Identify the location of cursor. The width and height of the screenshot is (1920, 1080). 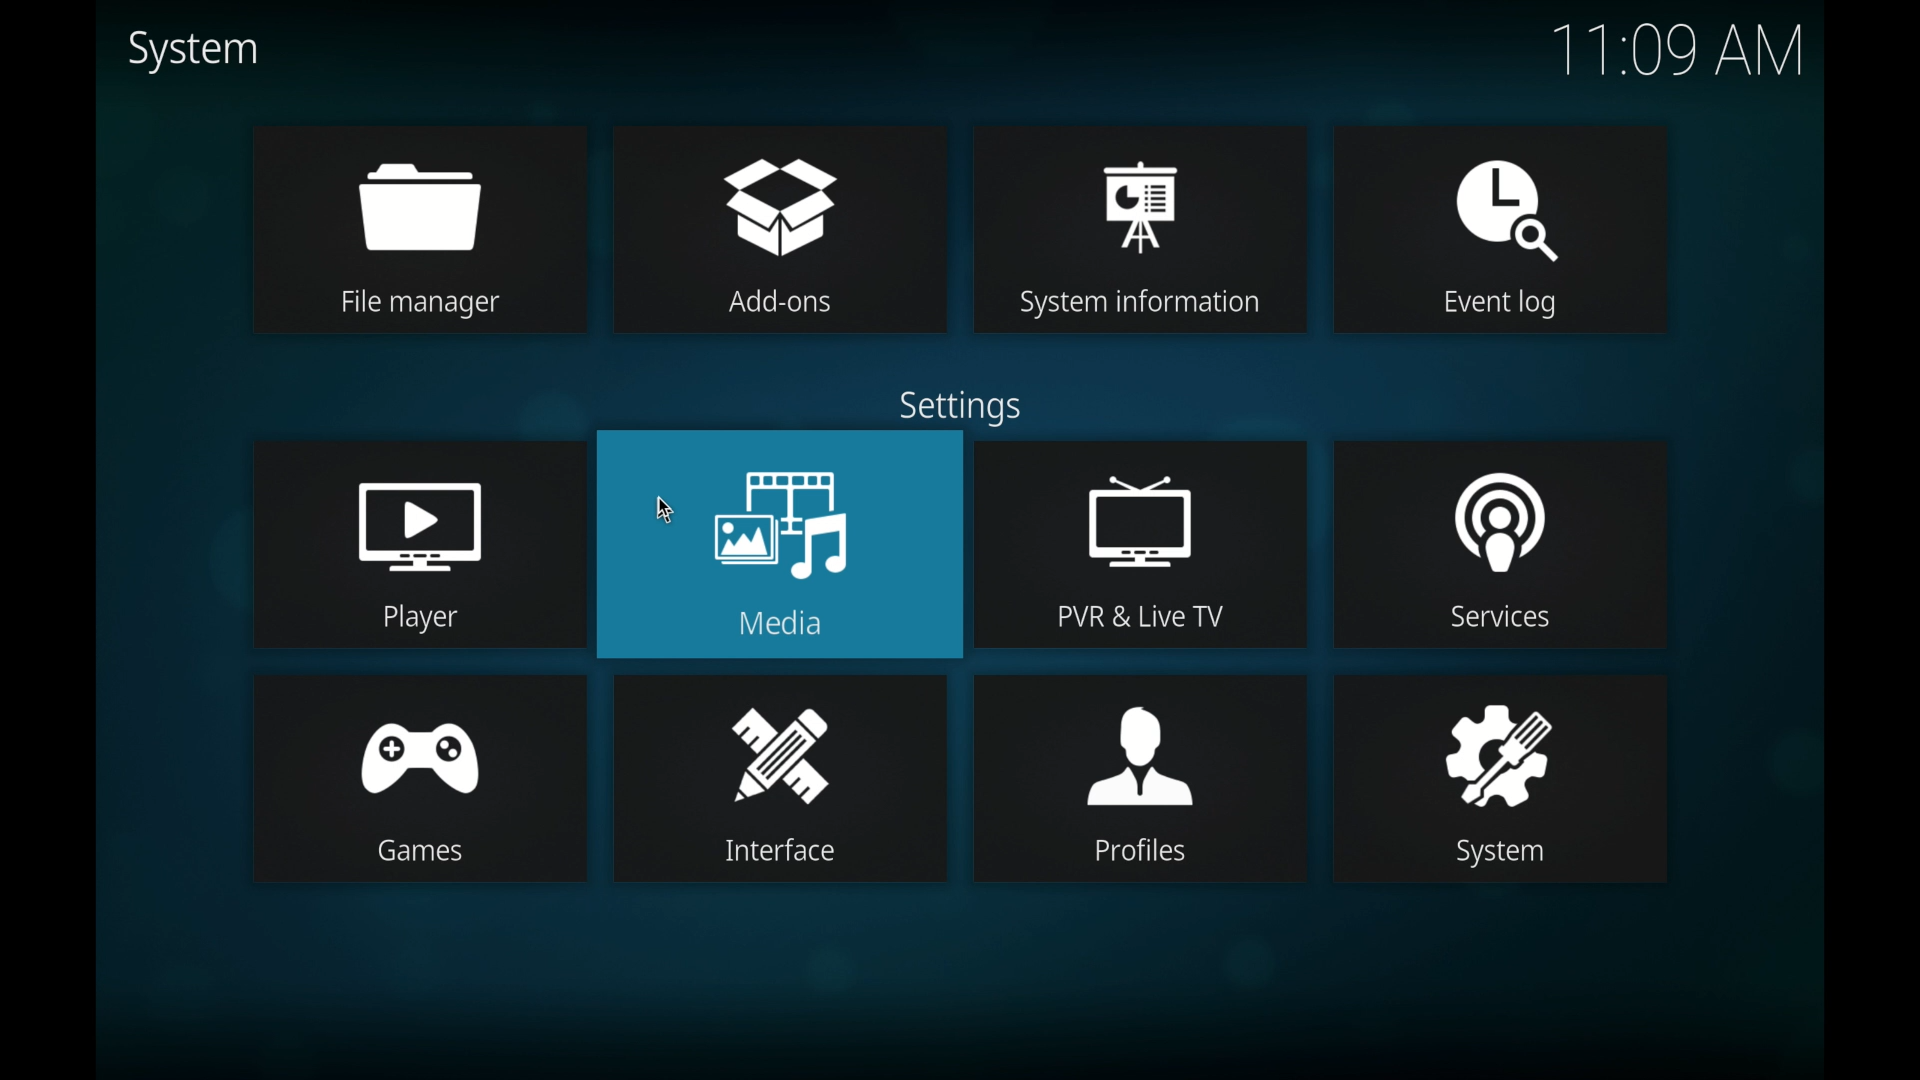
(666, 509).